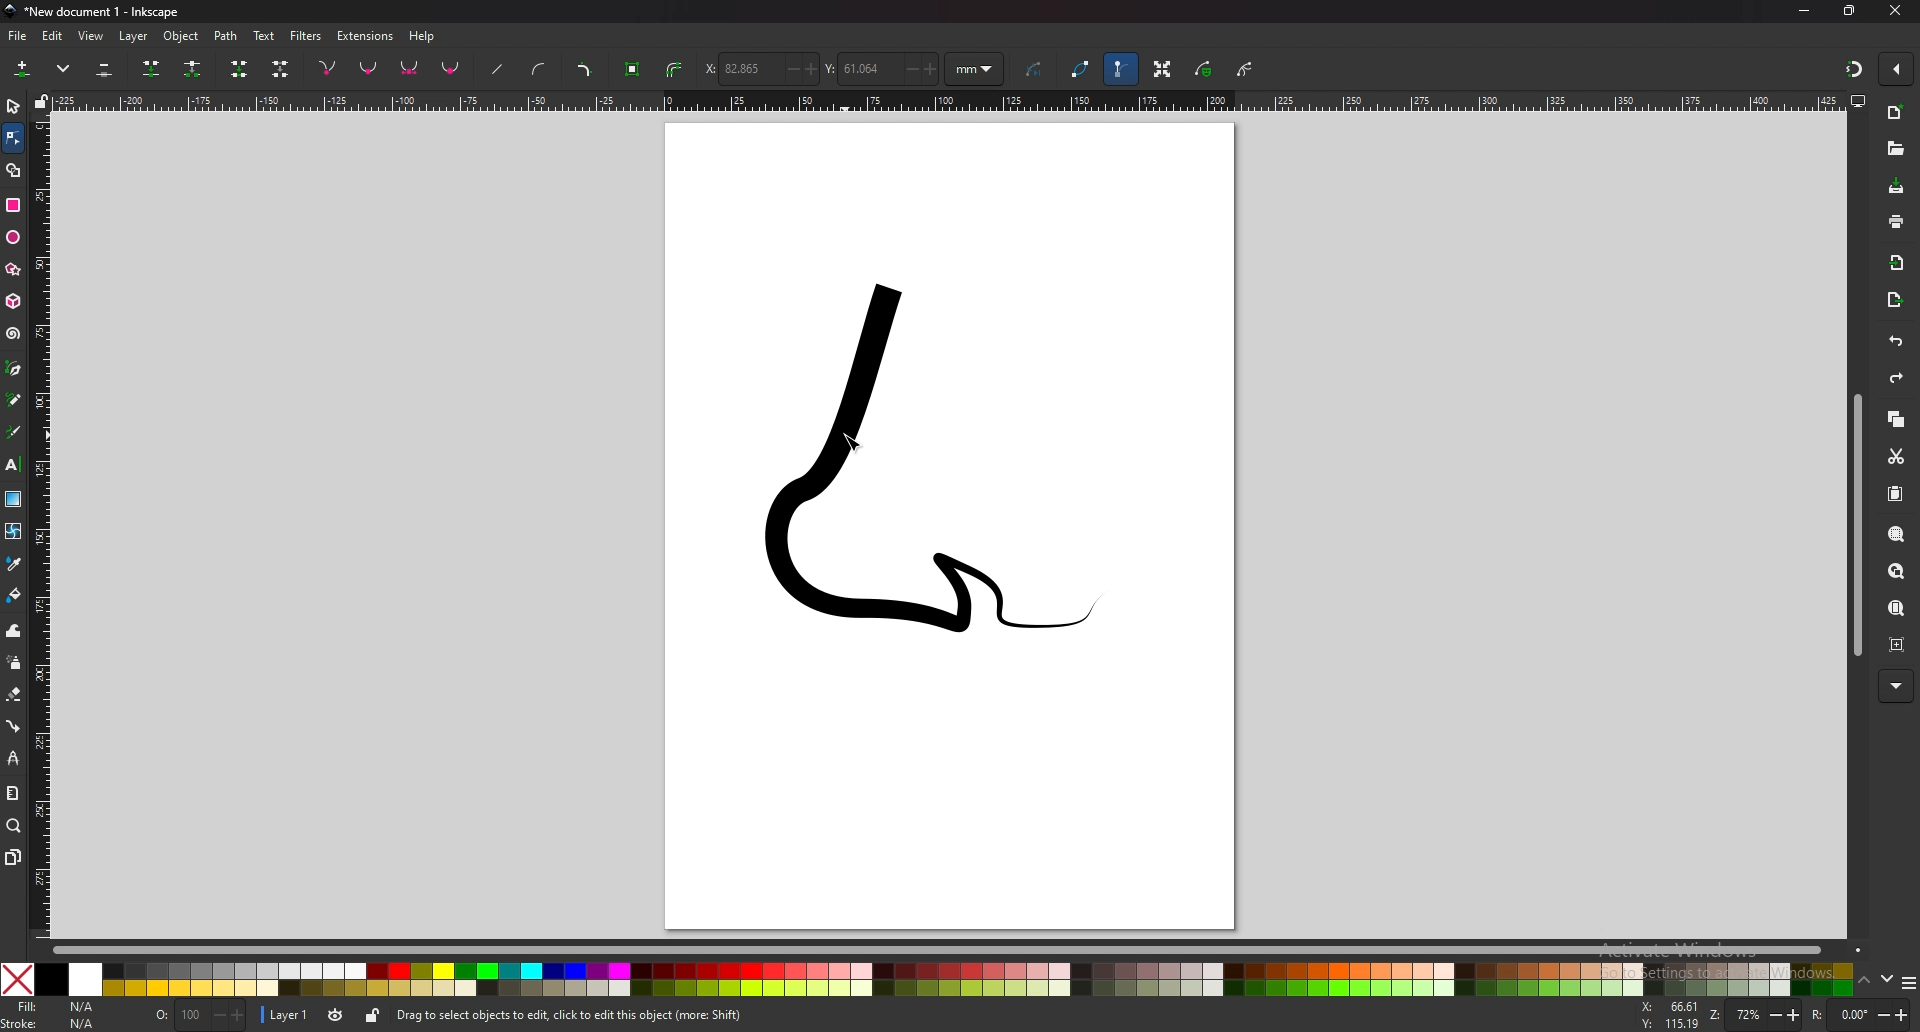 This screenshot has height=1032, width=1920. I want to click on text, so click(264, 36).